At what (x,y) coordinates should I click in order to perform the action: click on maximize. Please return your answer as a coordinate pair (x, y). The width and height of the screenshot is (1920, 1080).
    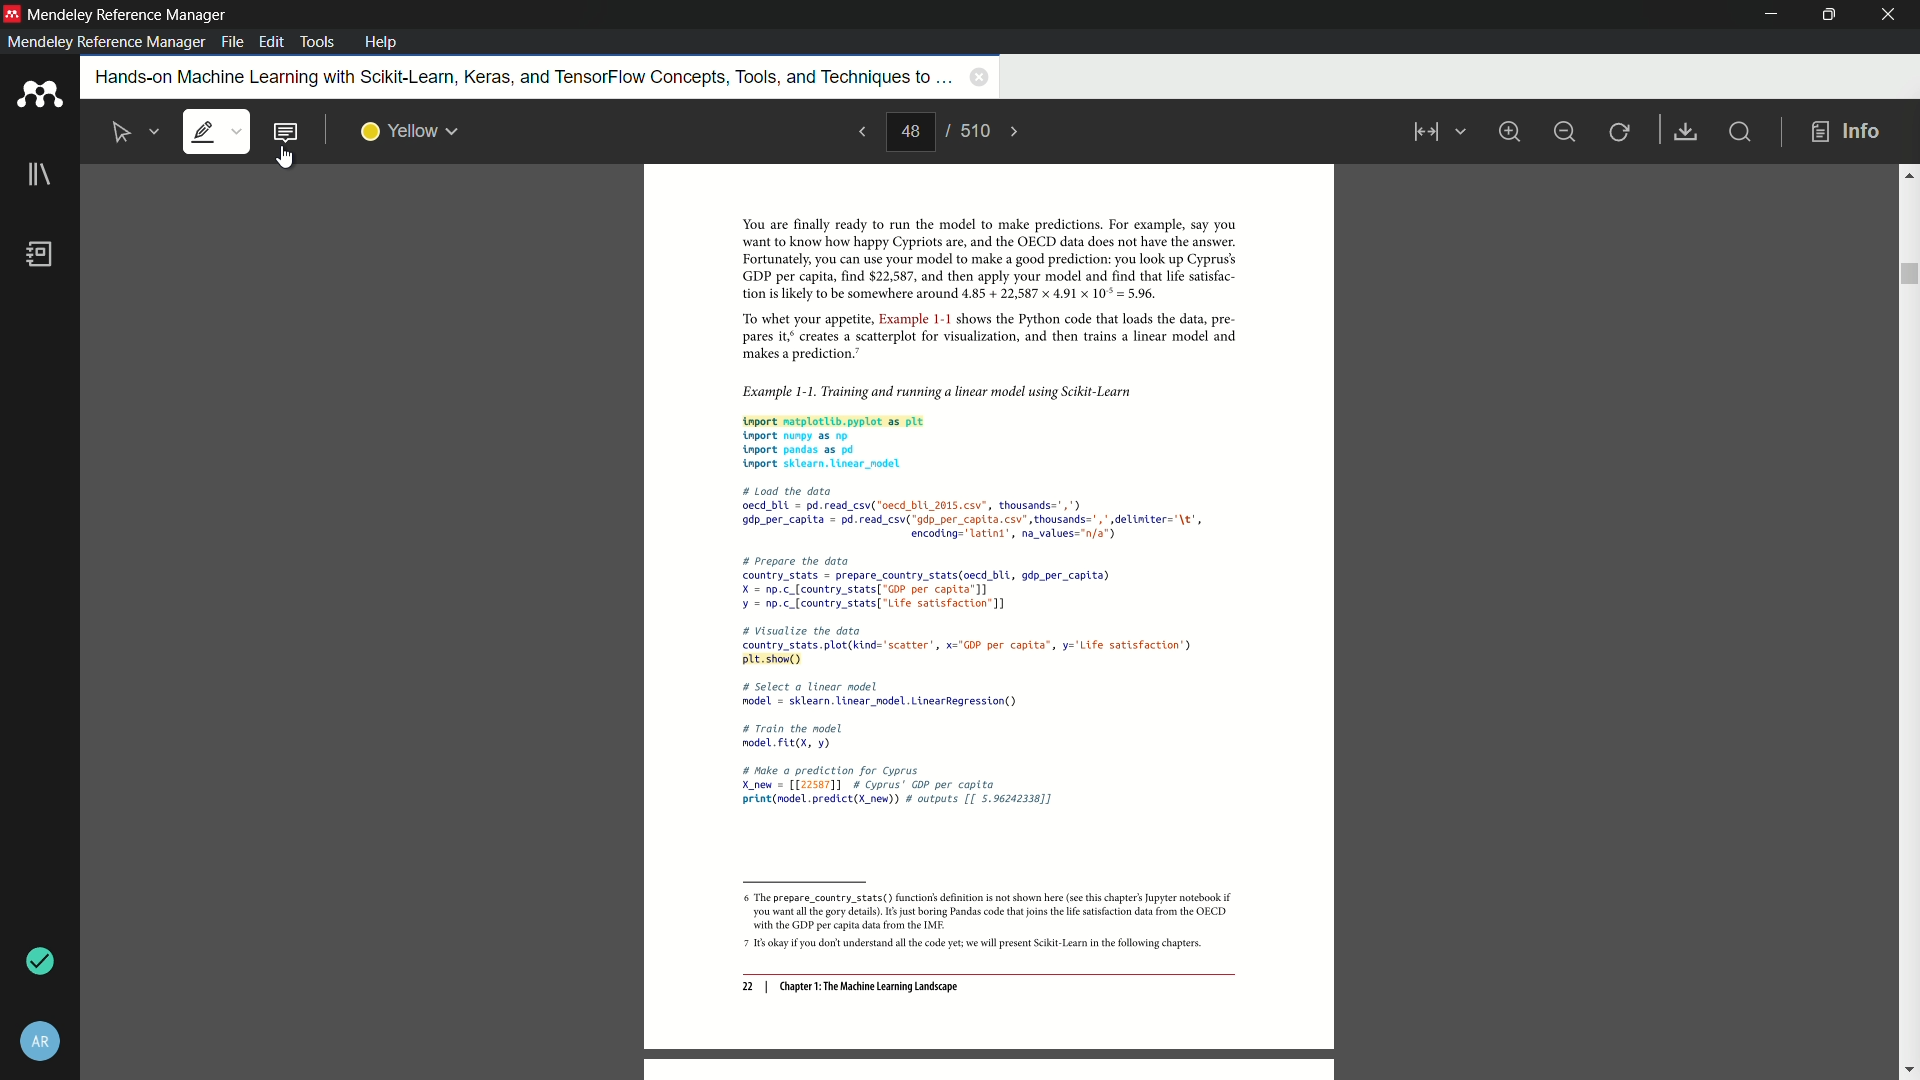
    Looking at the image, I should click on (1825, 14).